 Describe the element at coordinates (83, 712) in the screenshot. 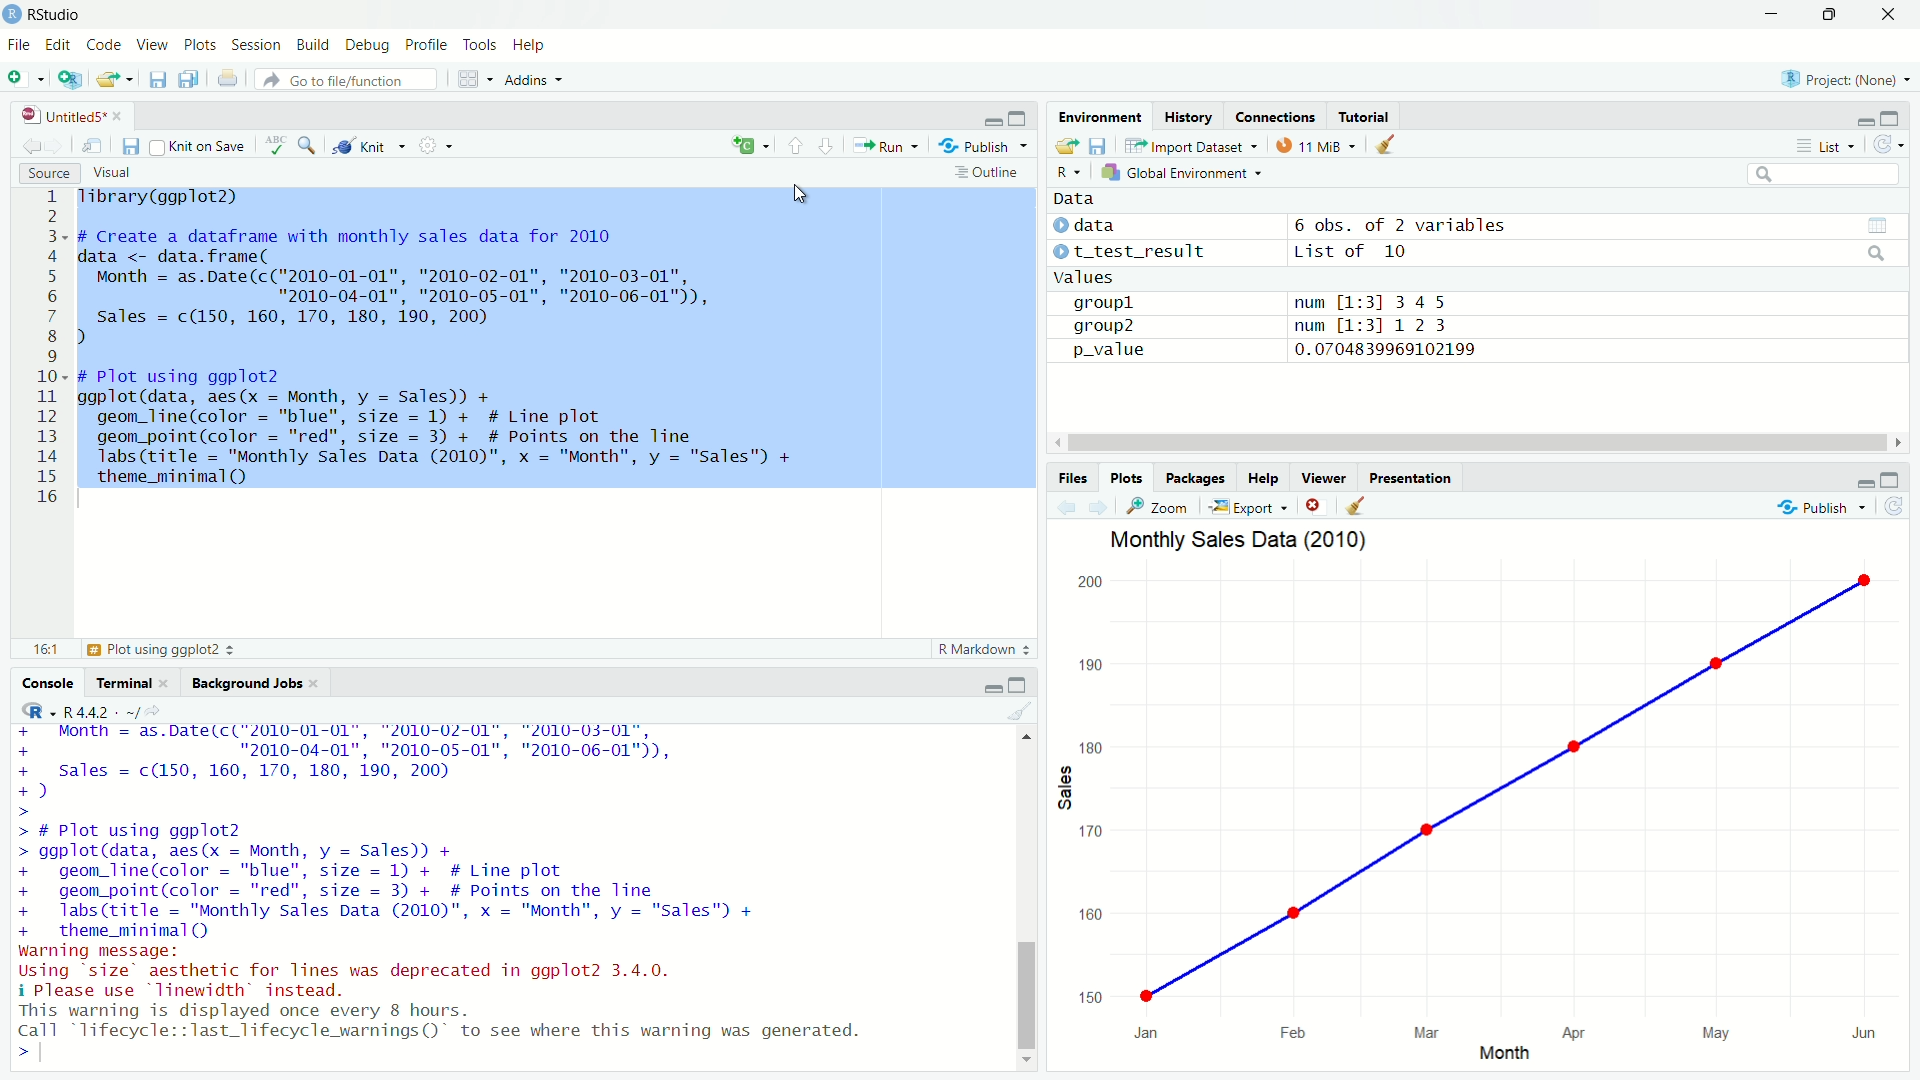

I see `@R -R442- ~/` at that location.